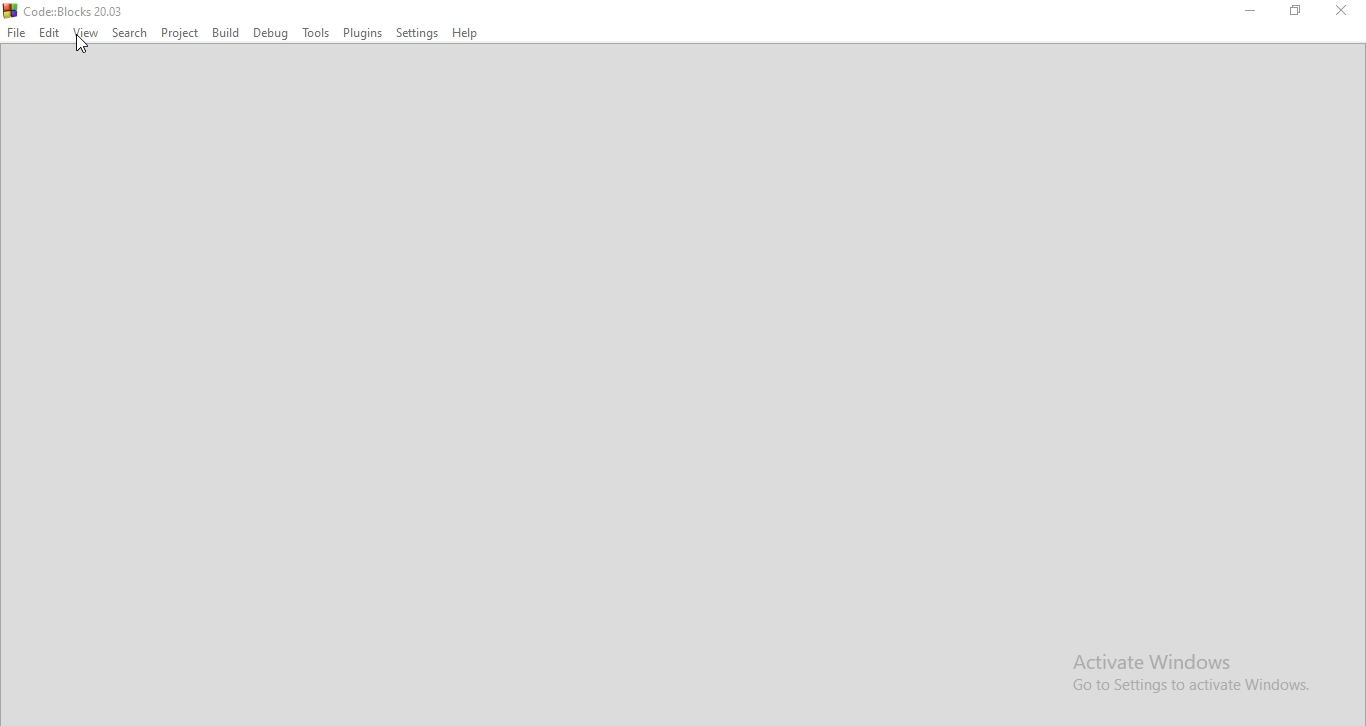 The height and width of the screenshot is (726, 1366). Describe the element at coordinates (272, 33) in the screenshot. I see `Debug ` at that location.